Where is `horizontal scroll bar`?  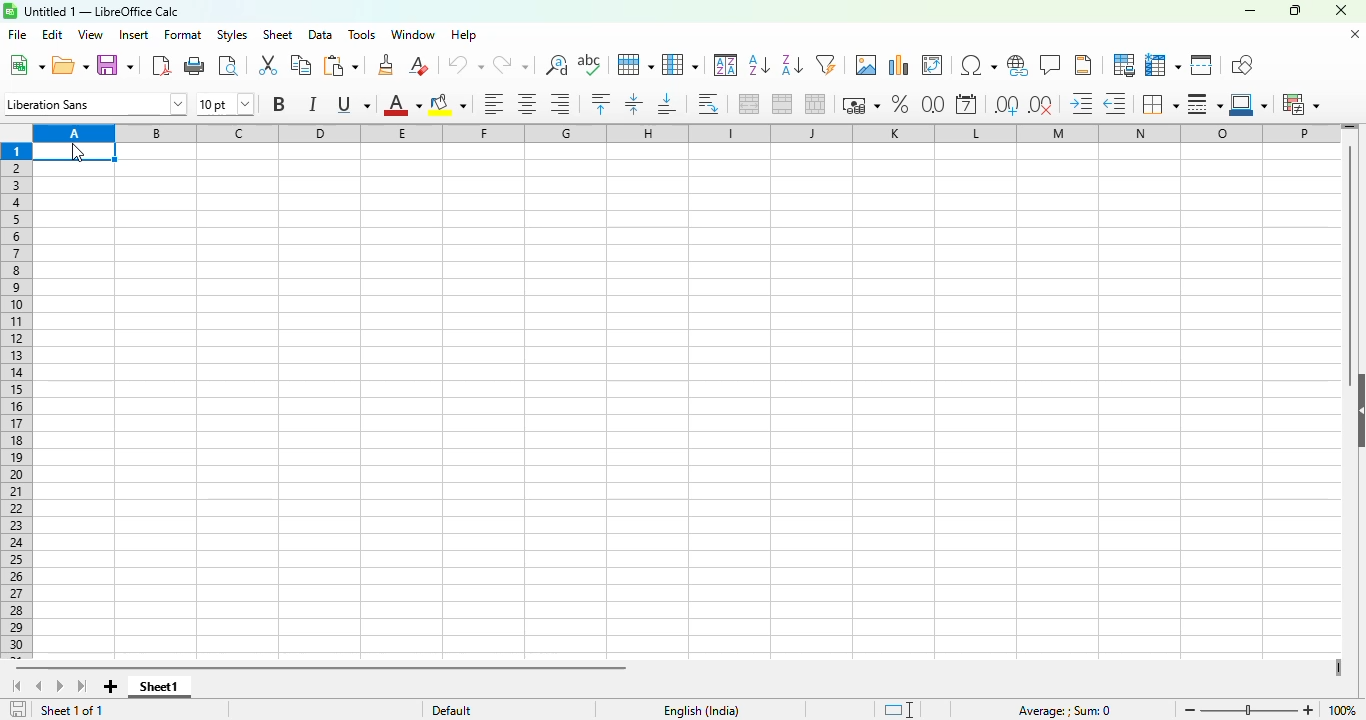 horizontal scroll bar is located at coordinates (325, 669).